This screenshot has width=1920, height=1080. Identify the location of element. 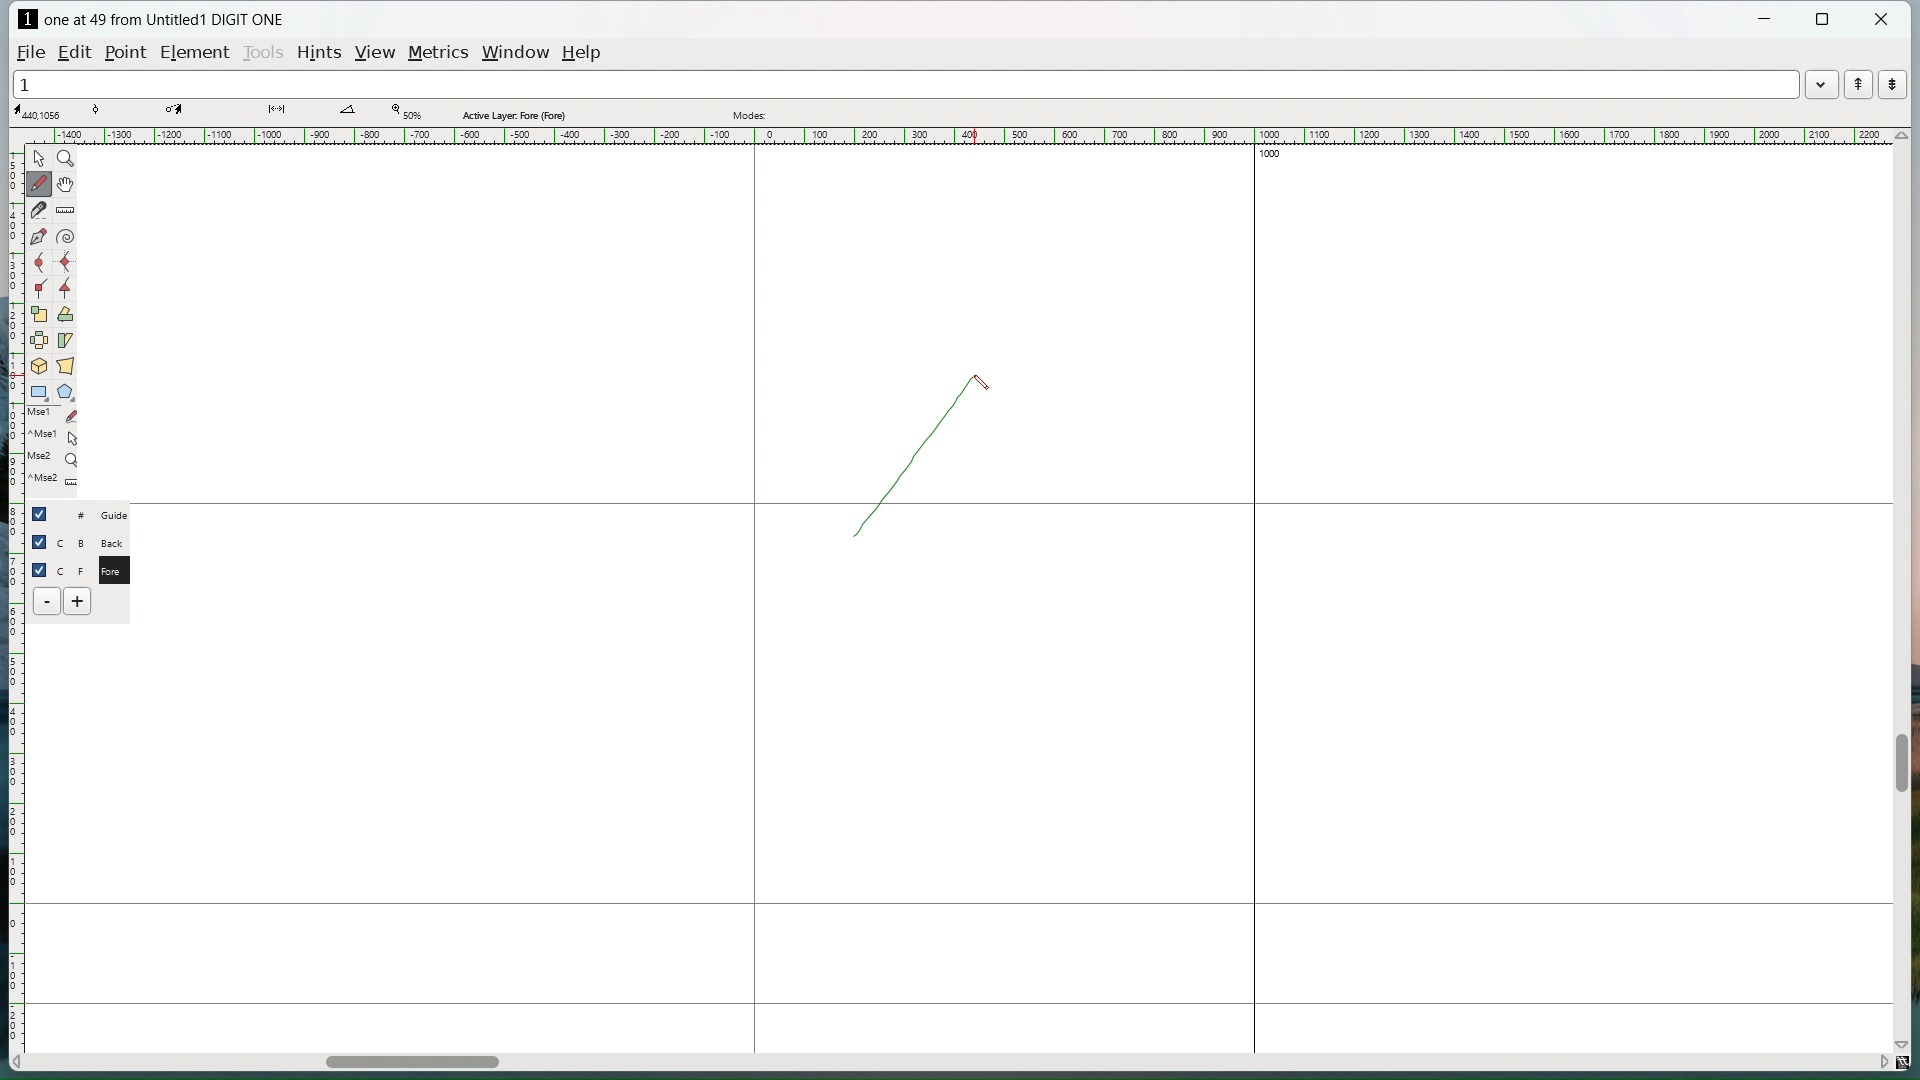
(194, 52).